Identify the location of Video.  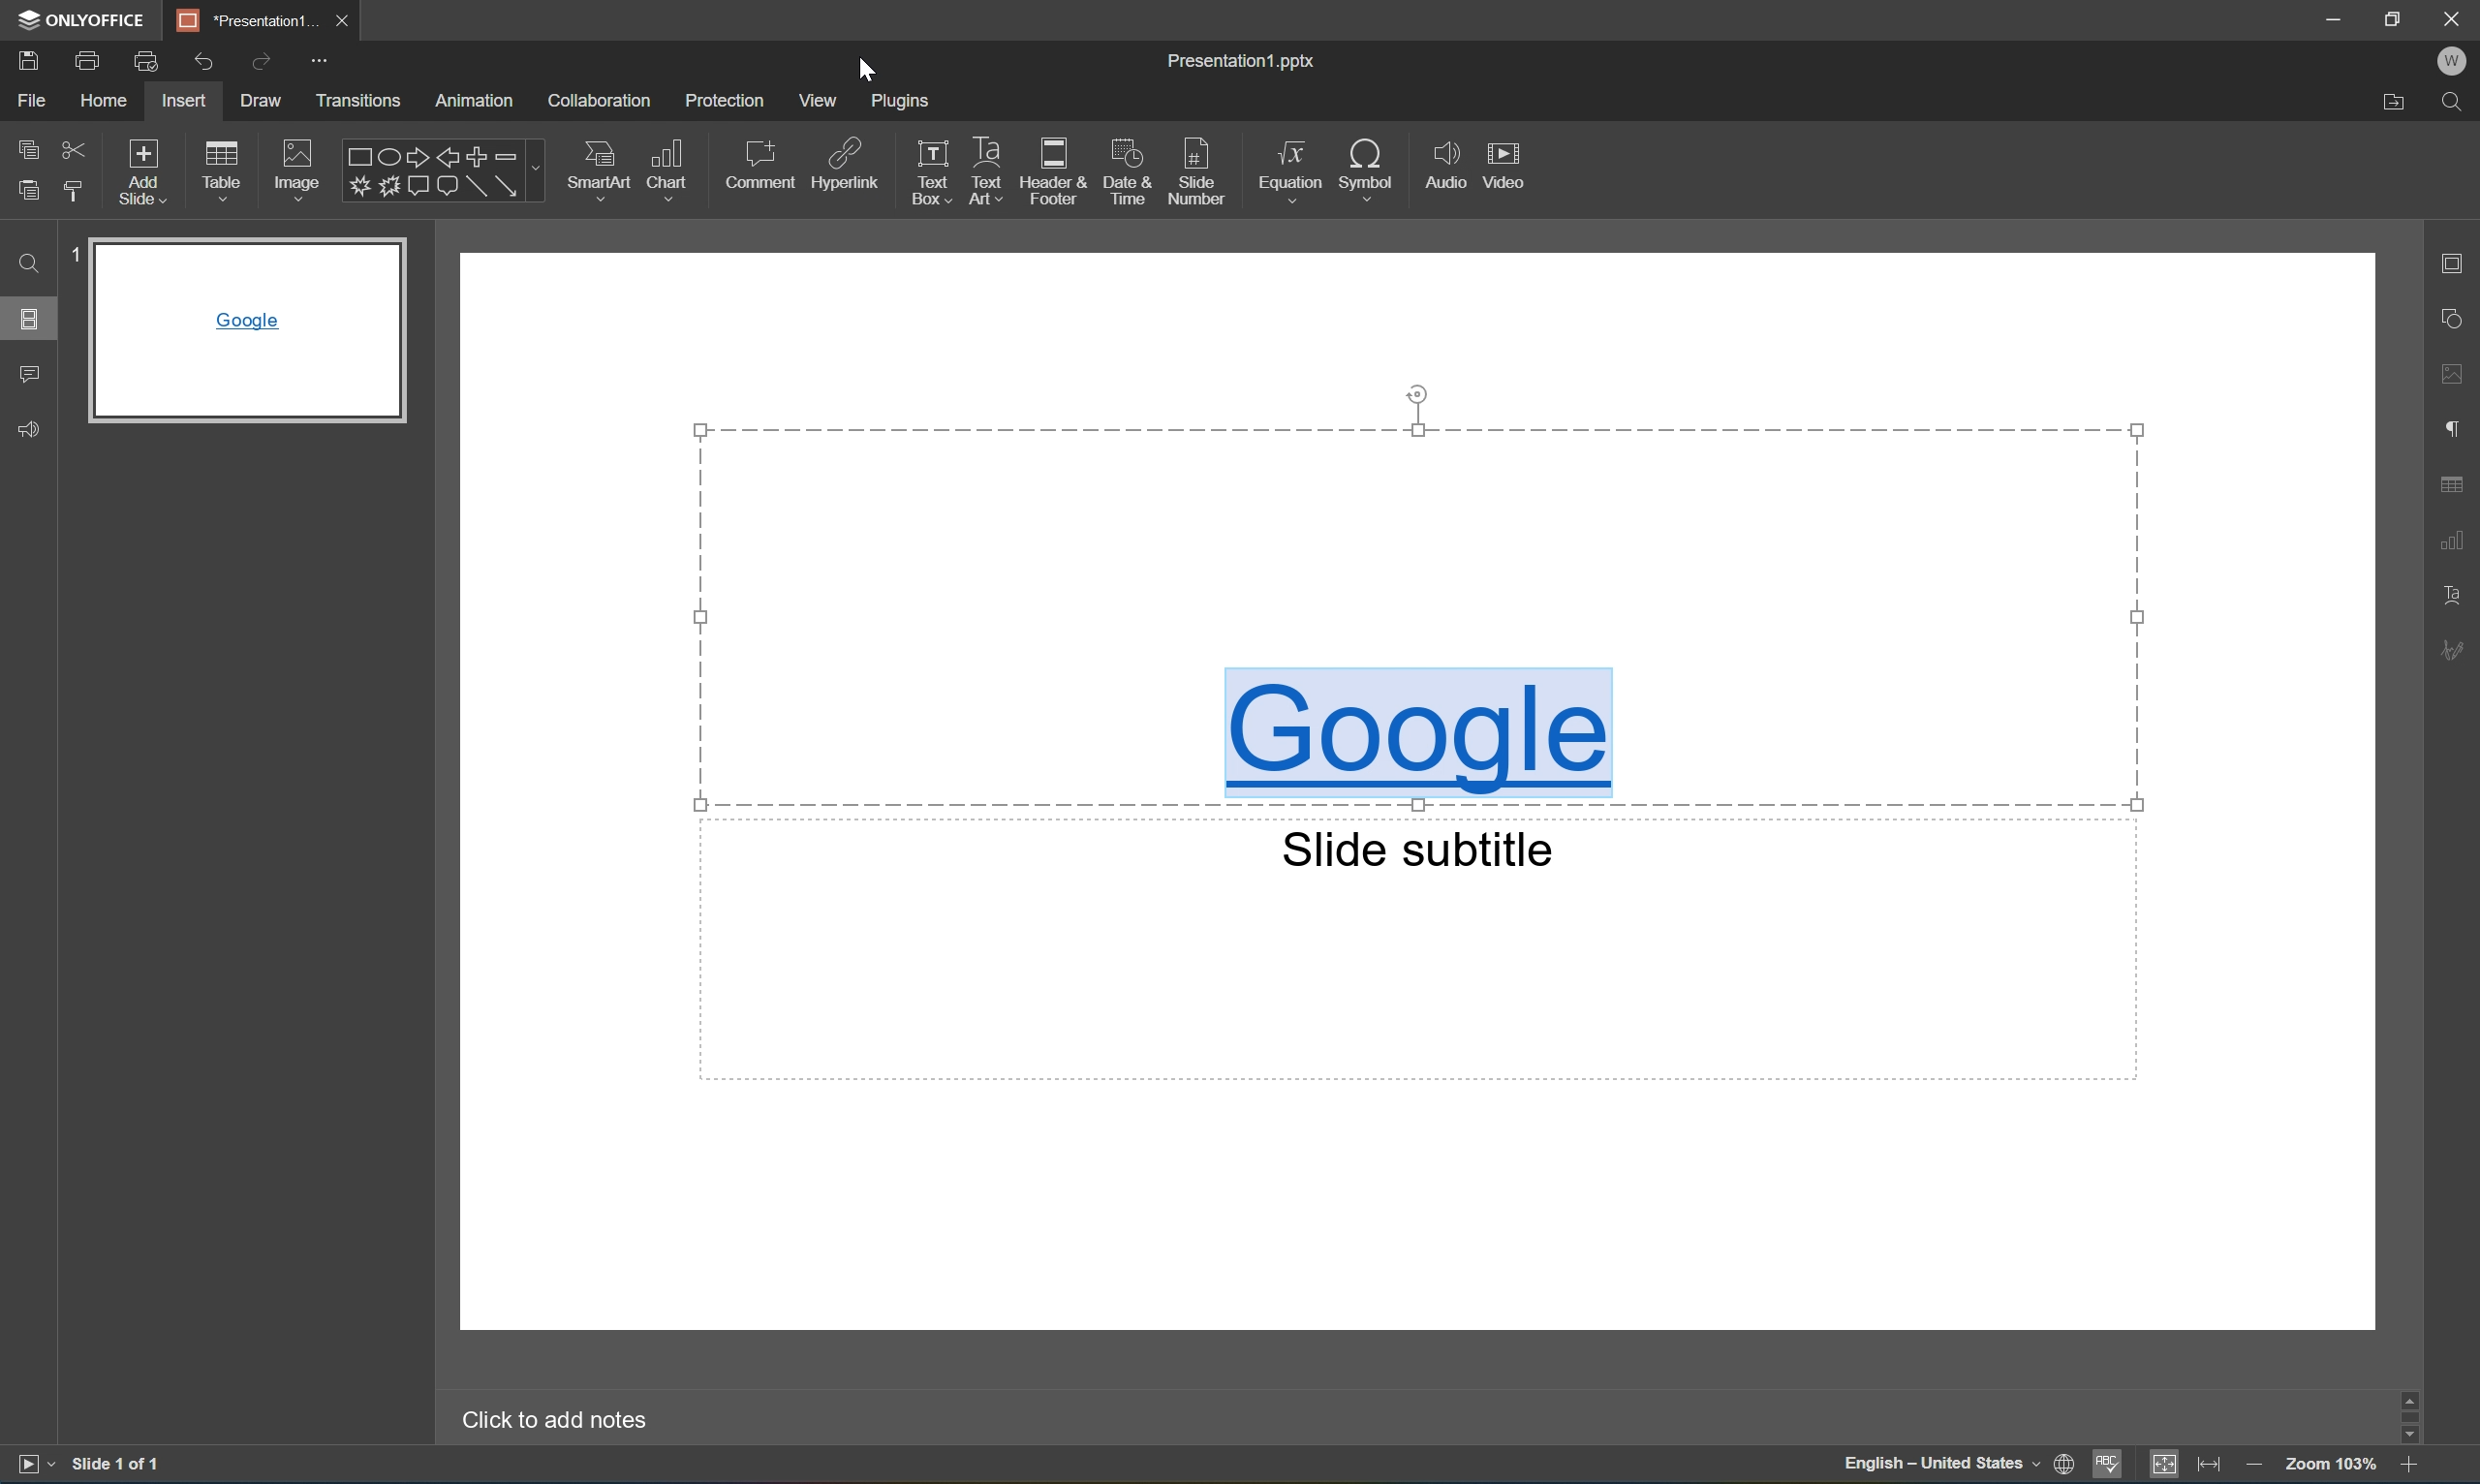
(1501, 162).